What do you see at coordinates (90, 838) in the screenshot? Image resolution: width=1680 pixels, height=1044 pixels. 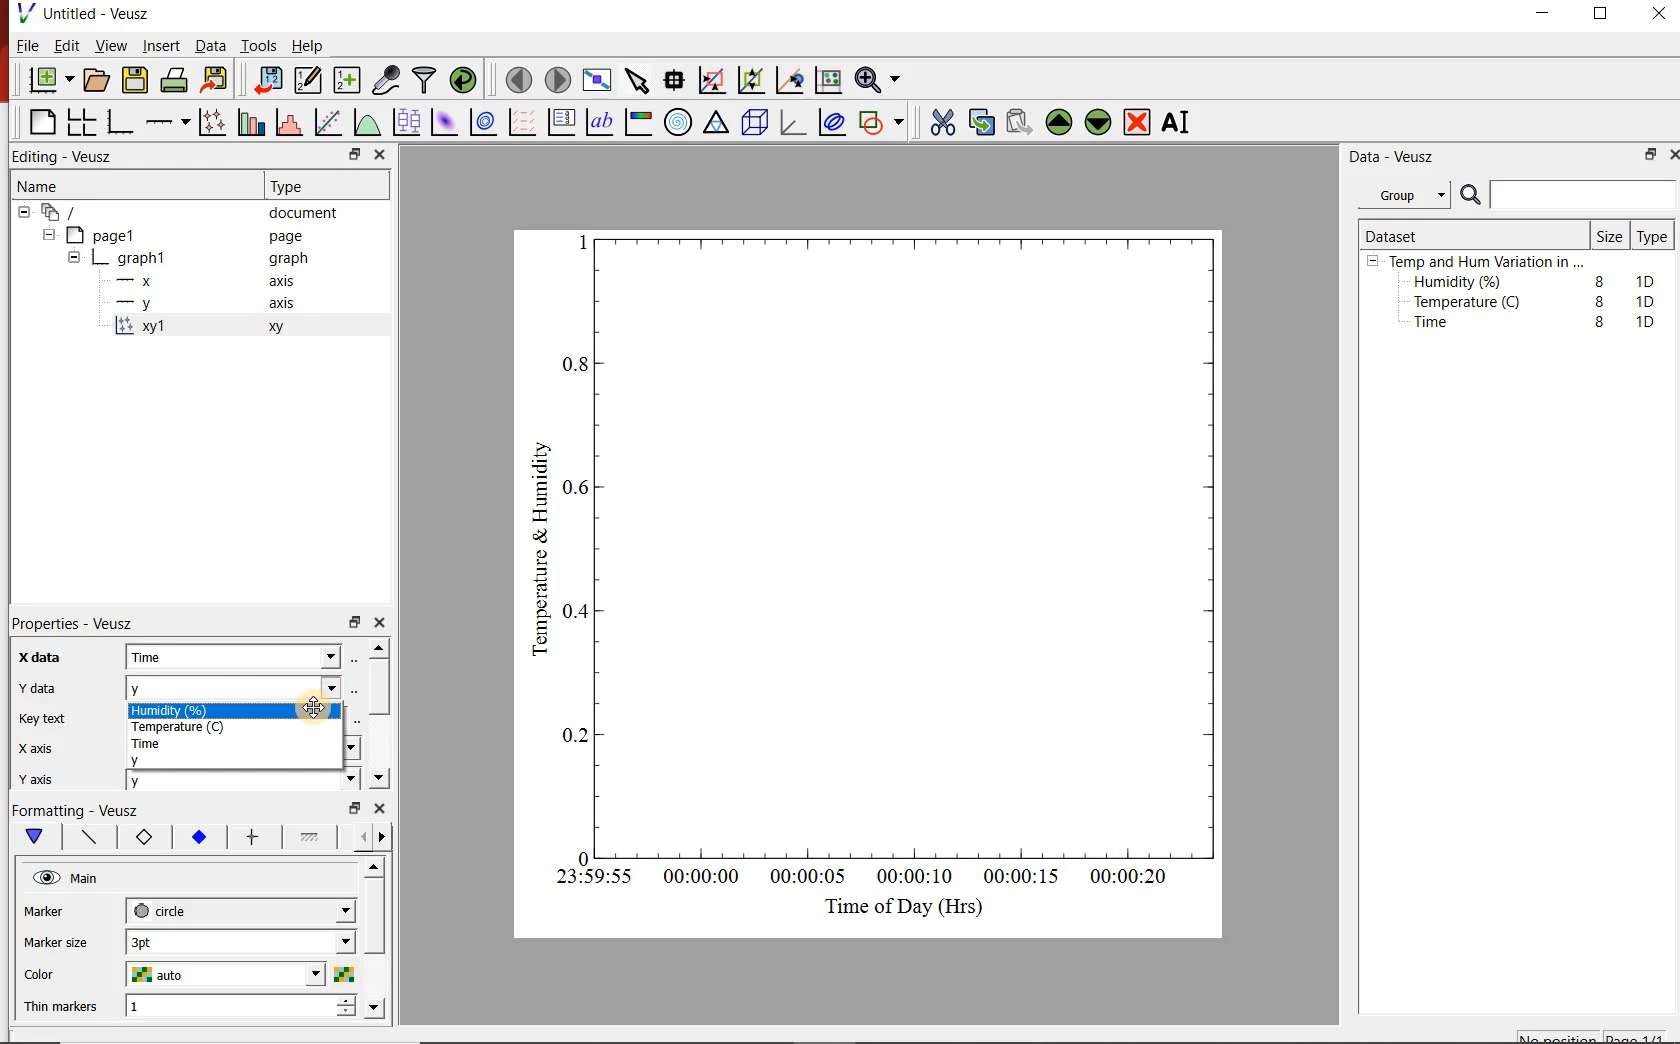 I see `plot line` at bounding box center [90, 838].